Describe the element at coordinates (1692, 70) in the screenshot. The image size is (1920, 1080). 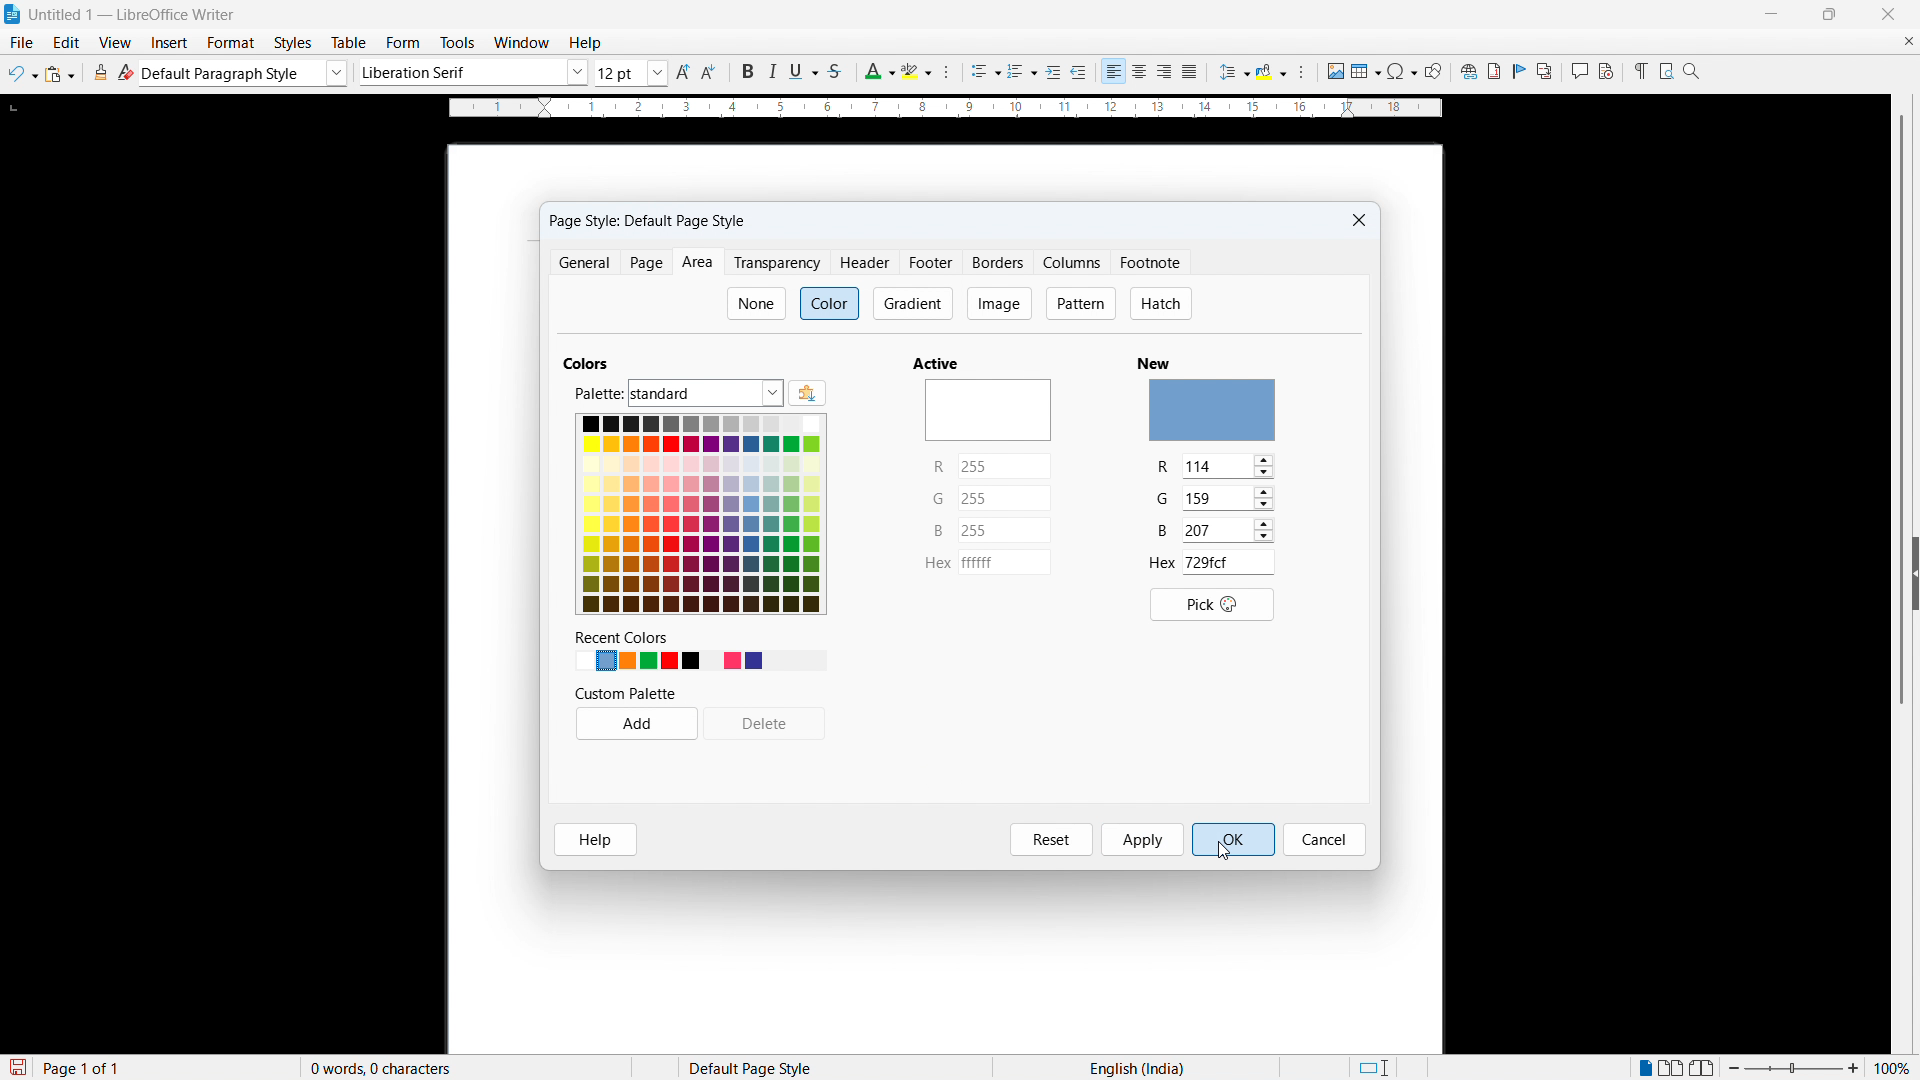
I see `Zoom ` at that location.